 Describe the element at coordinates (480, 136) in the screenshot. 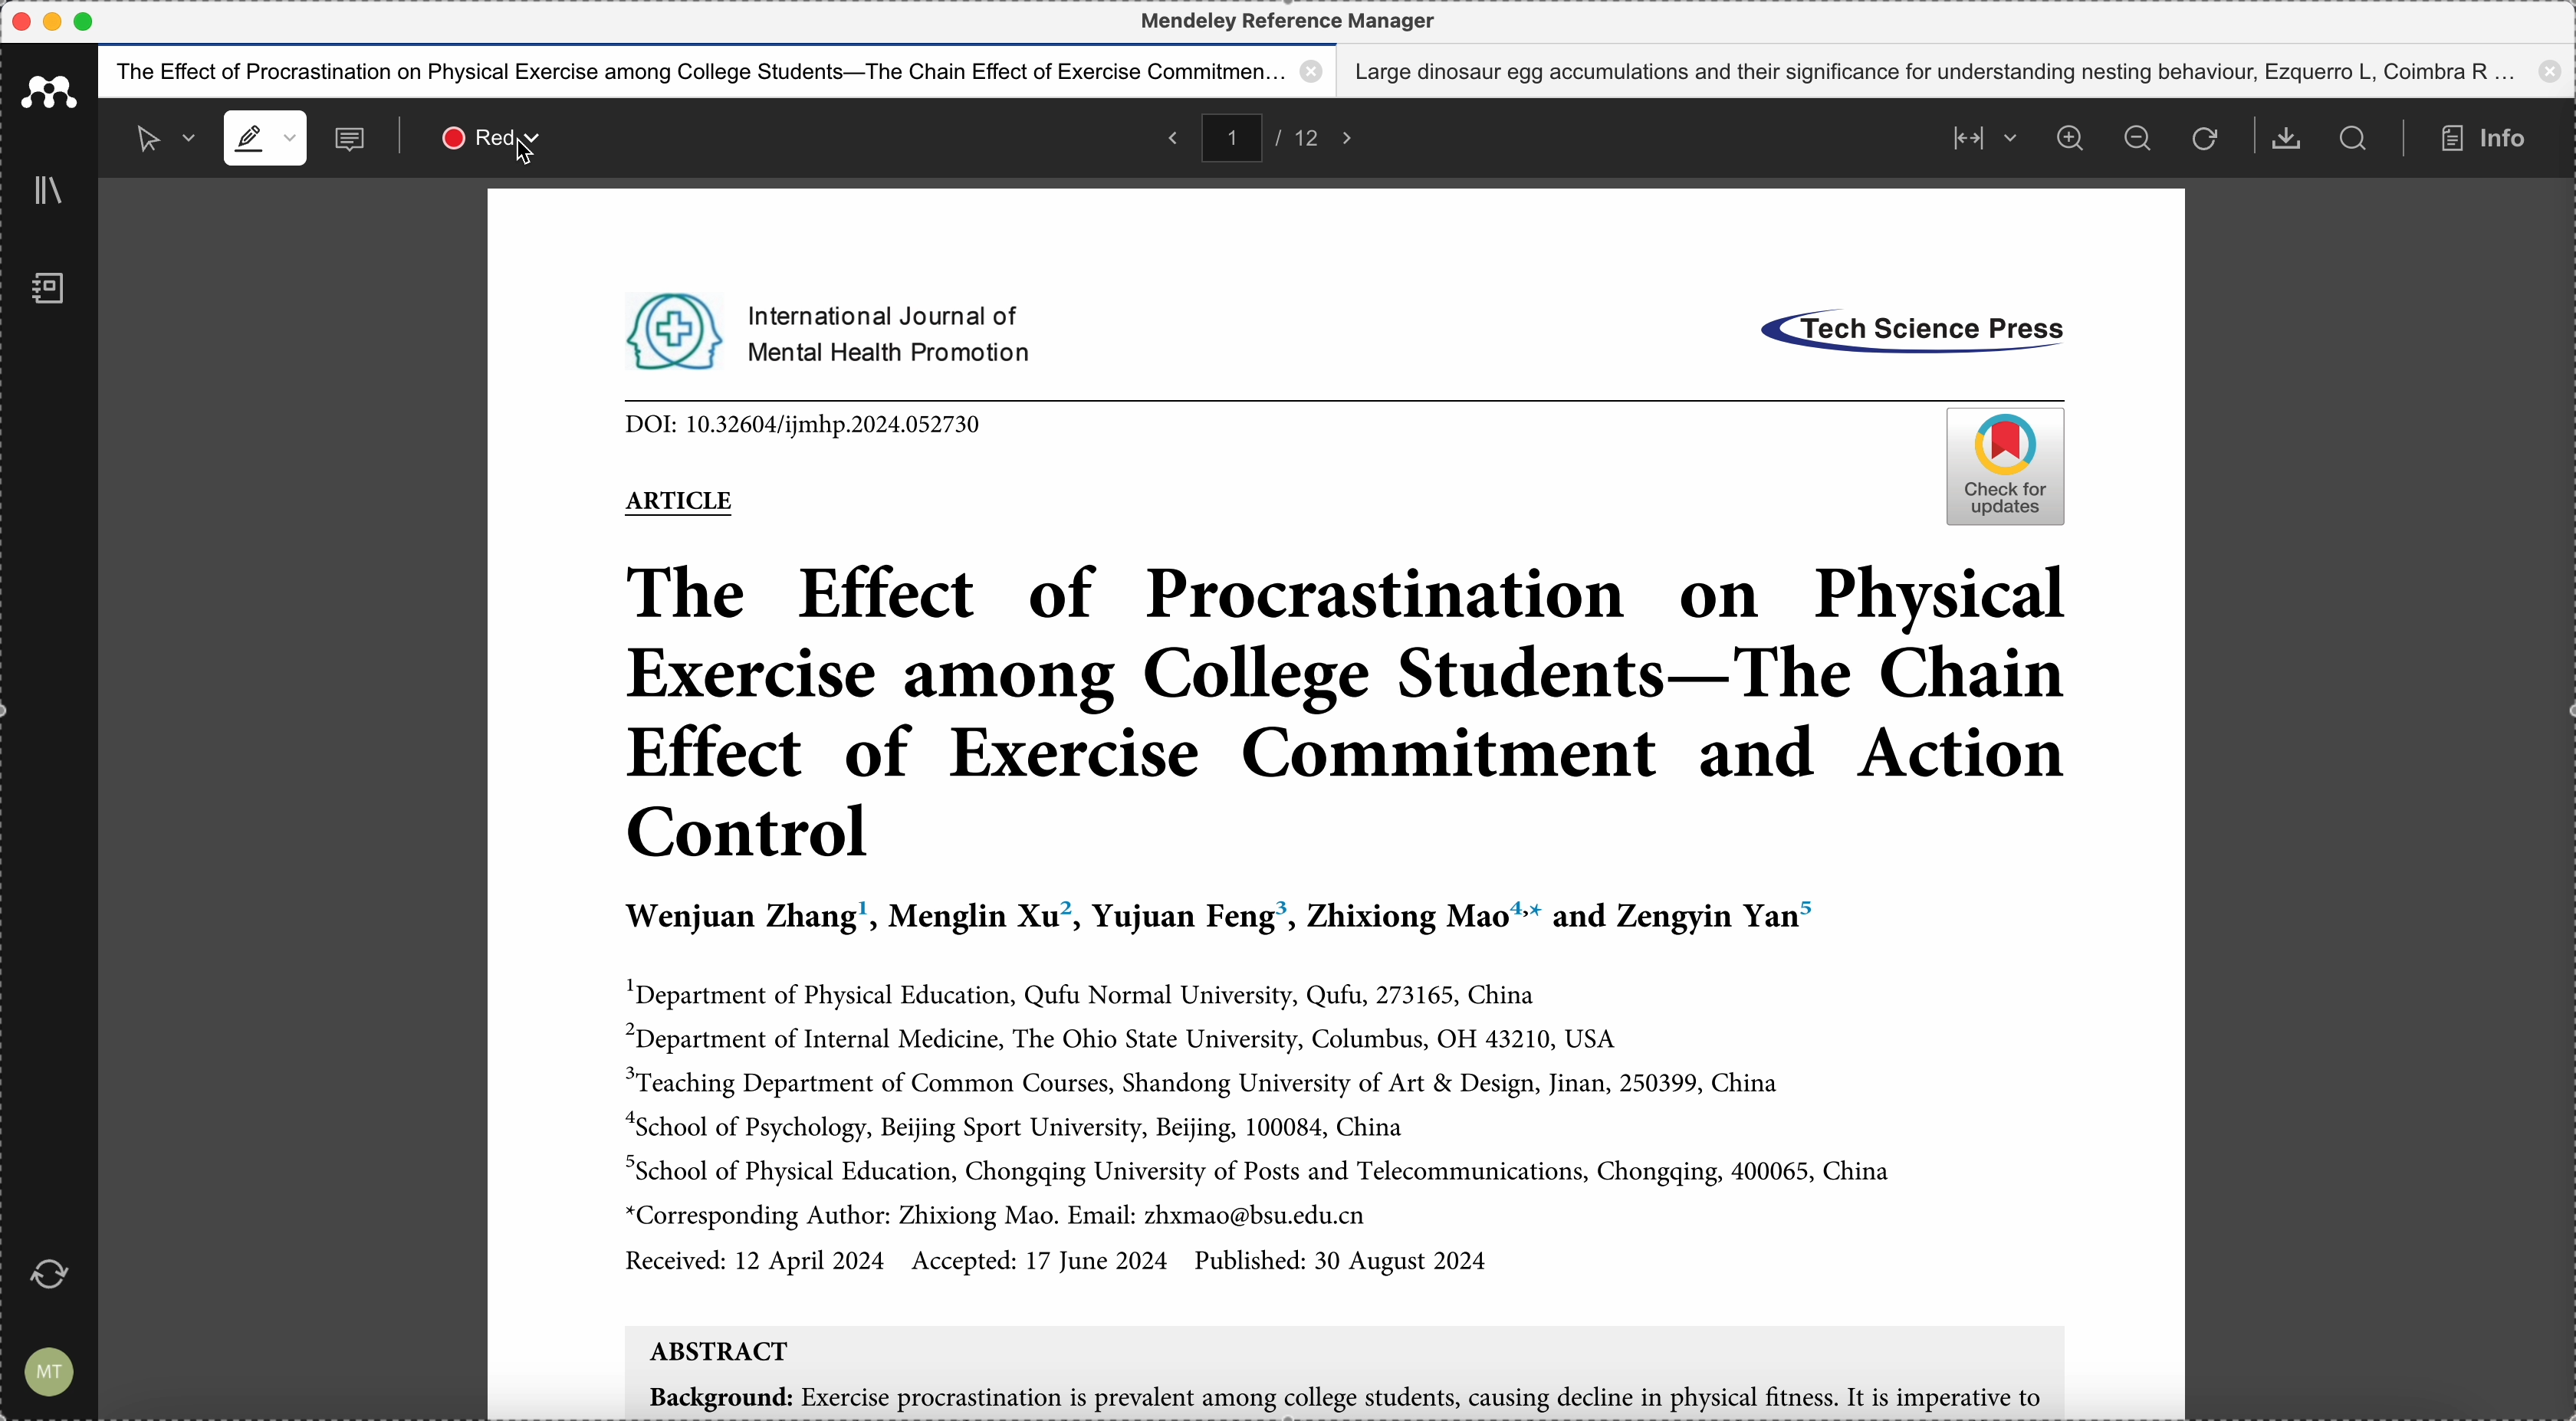

I see `click on highlight color` at that location.